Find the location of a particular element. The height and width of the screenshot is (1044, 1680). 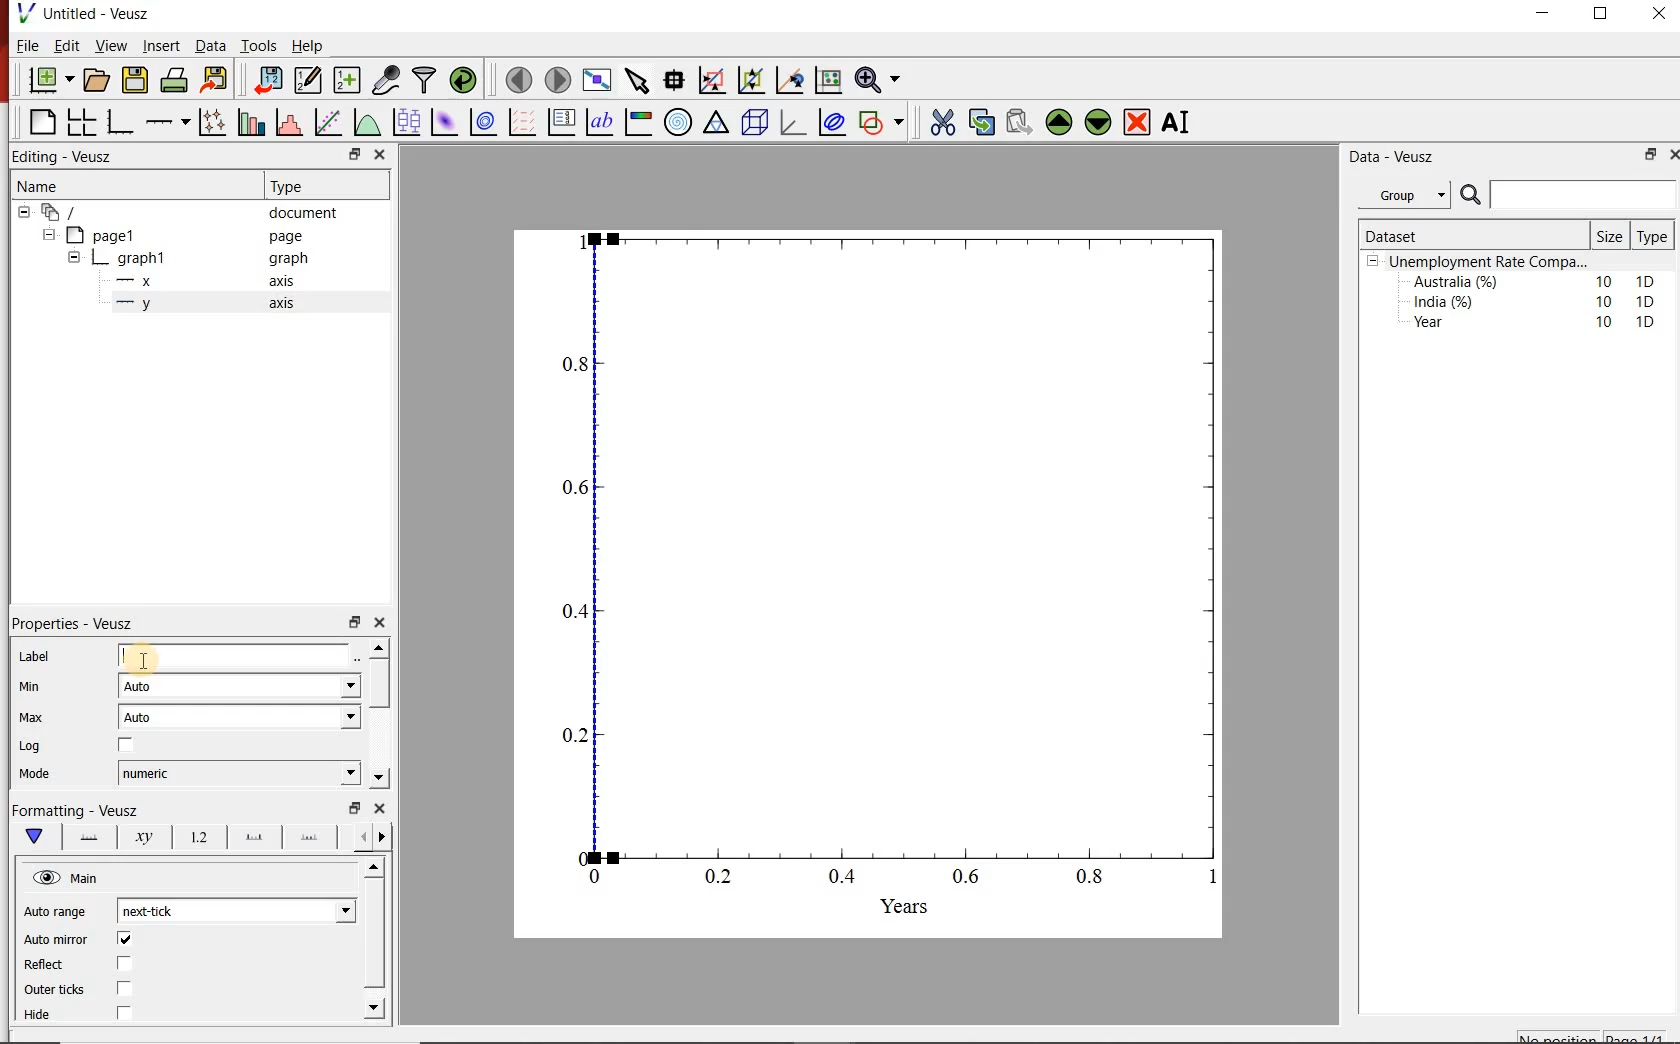

Mode is located at coordinates (49, 776).